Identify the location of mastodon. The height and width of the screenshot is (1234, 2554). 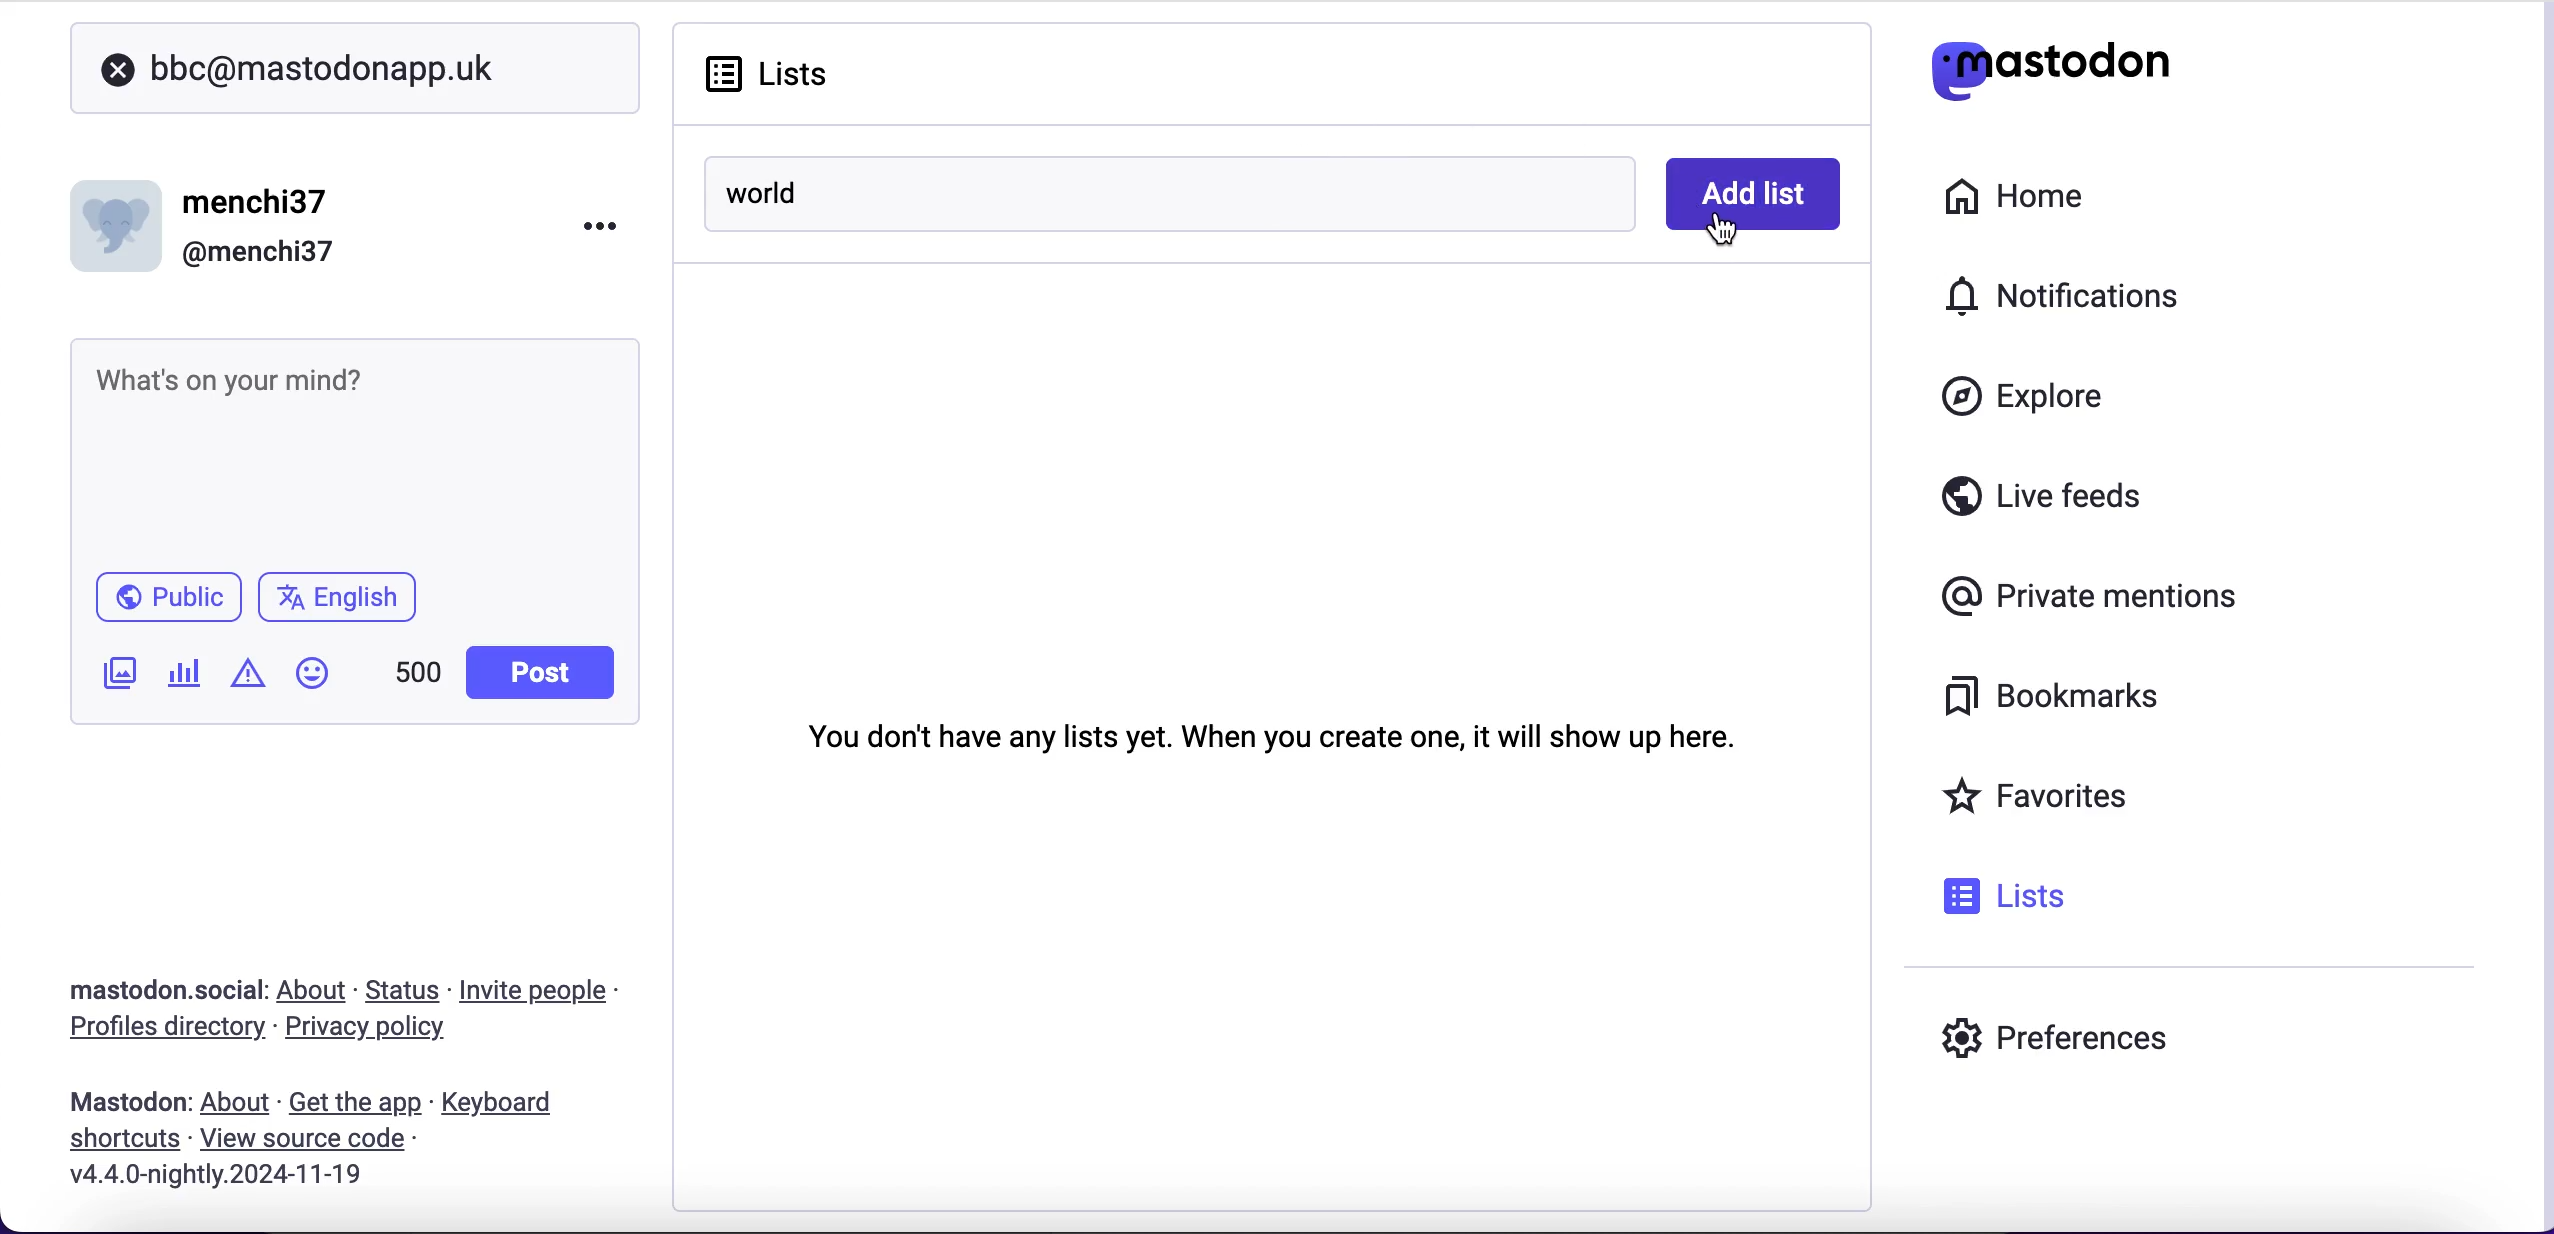
(129, 1102).